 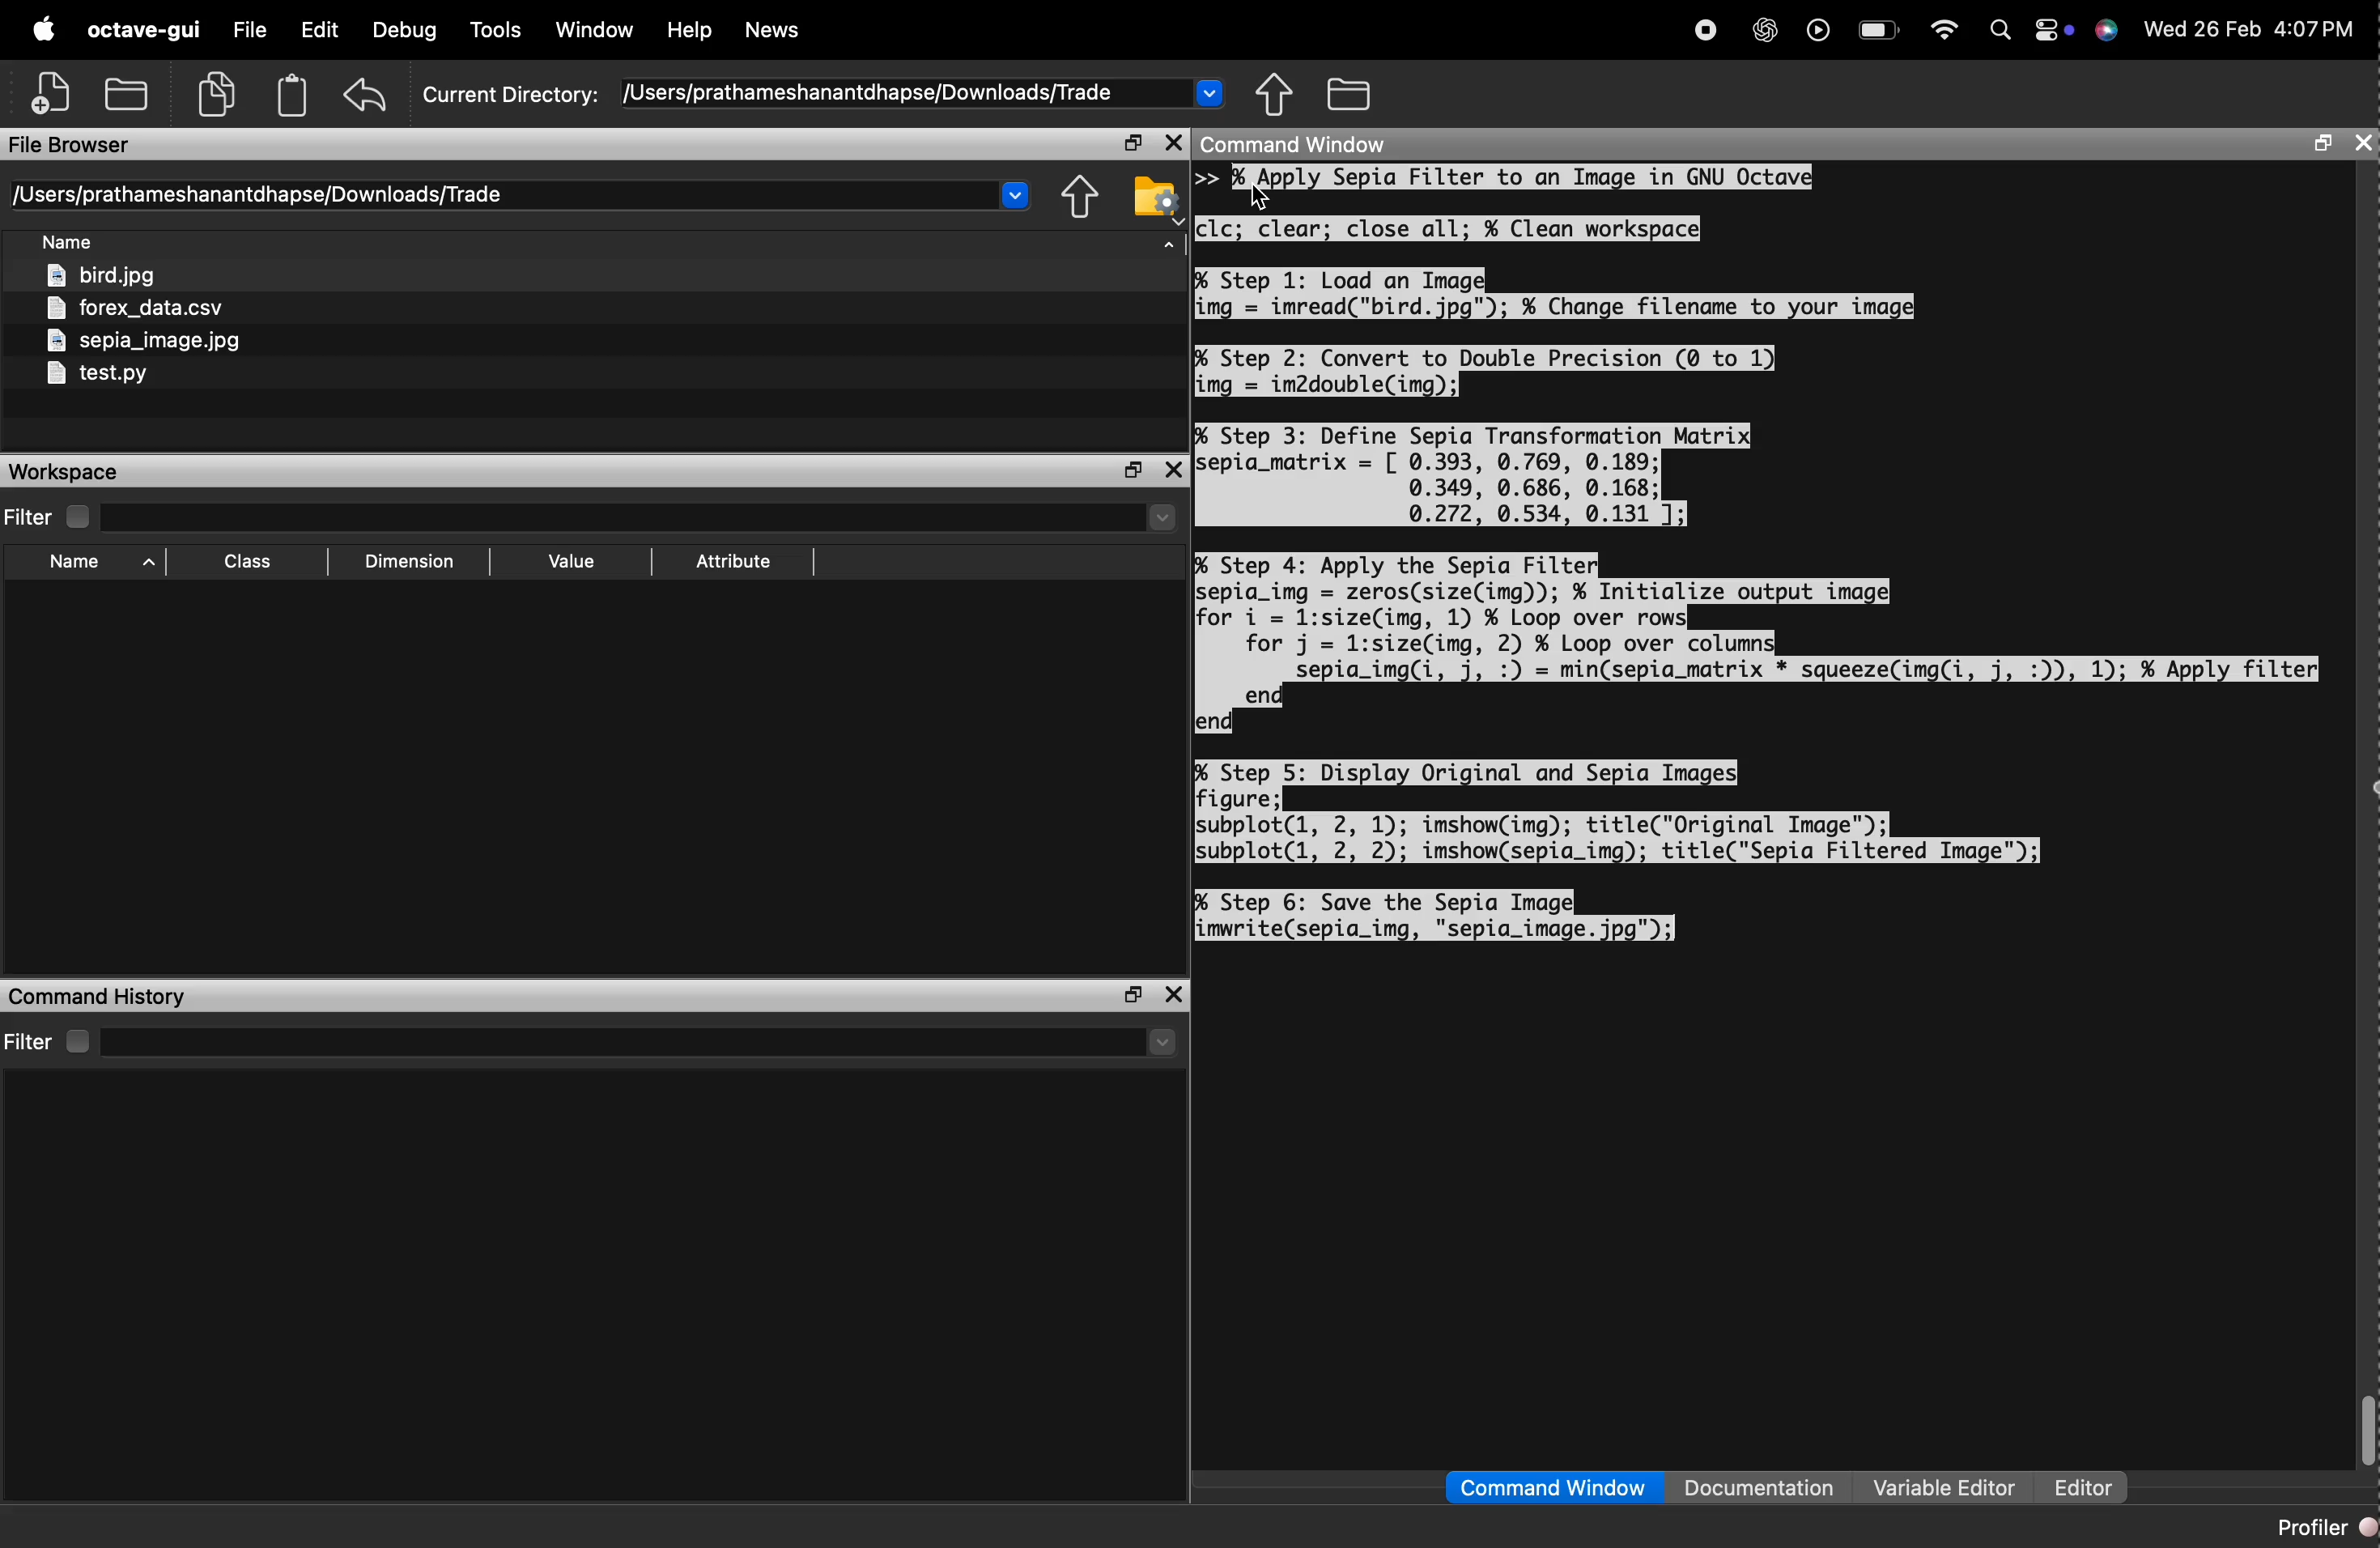 What do you see at coordinates (573, 559) in the screenshot?
I see `Value` at bounding box center [573, 559].